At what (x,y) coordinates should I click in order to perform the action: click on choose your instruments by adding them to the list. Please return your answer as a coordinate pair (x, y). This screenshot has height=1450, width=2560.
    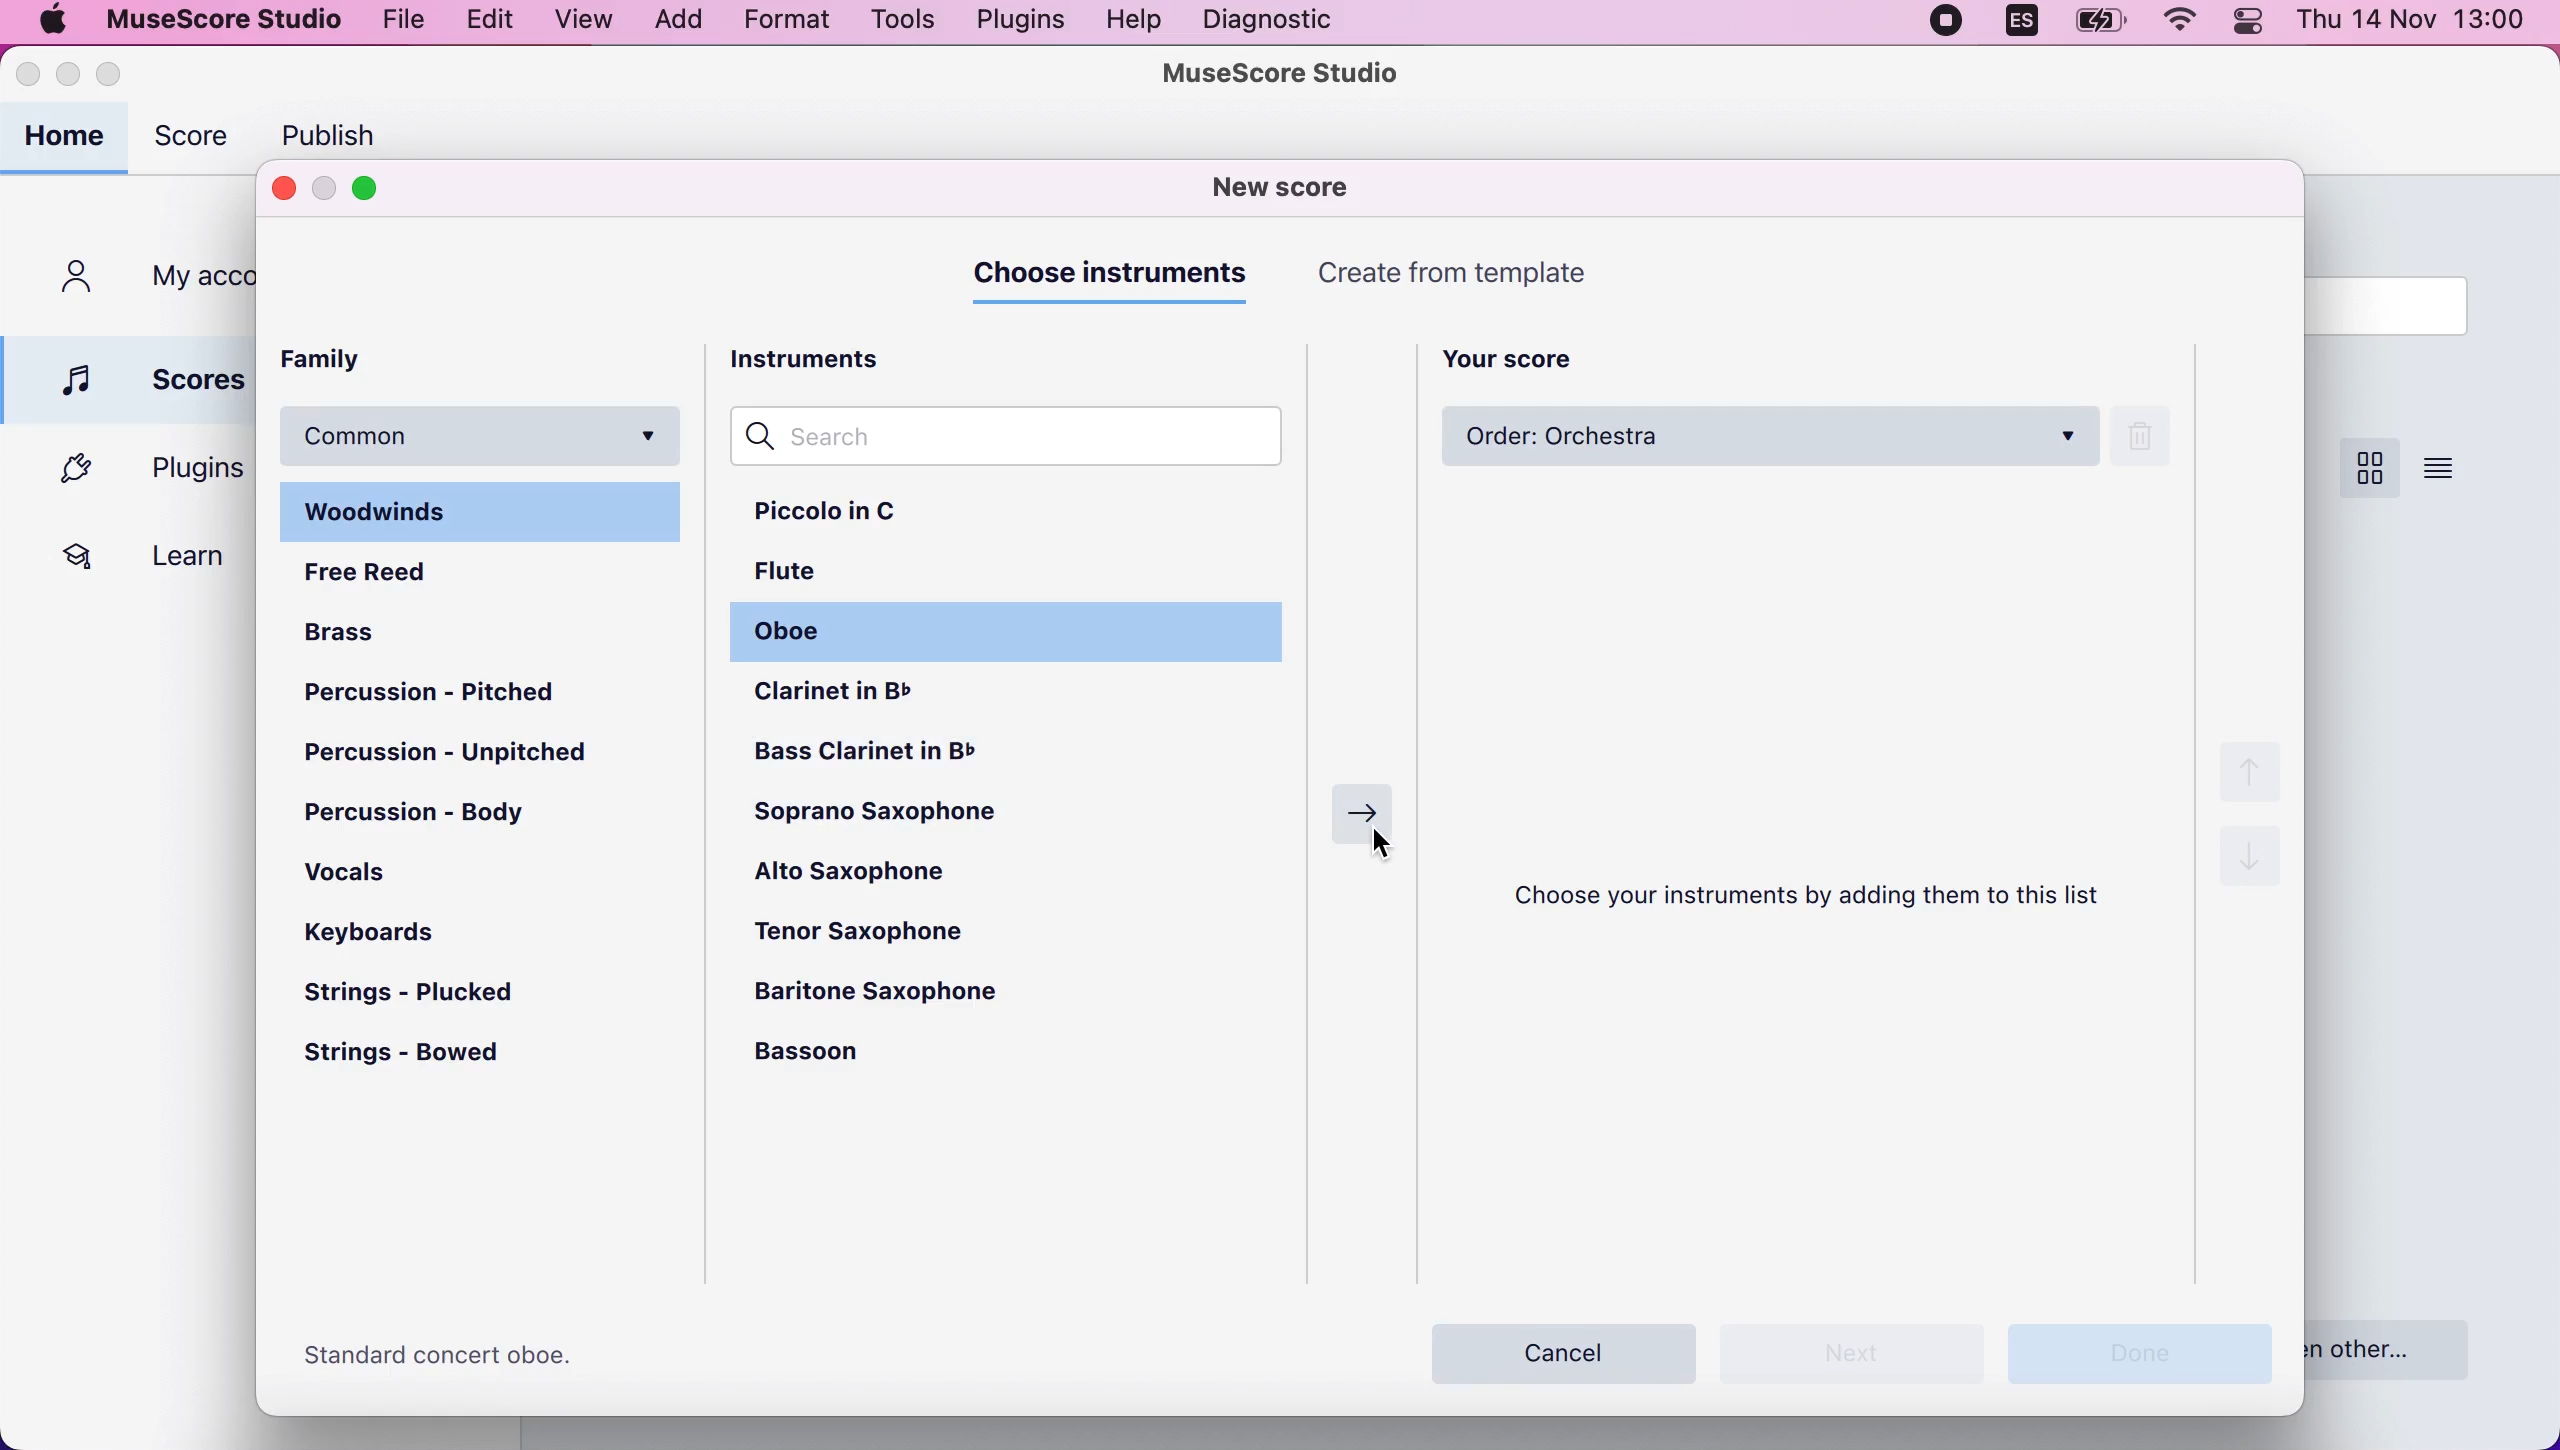
    Looking at the image, I should click on (1821, 897).